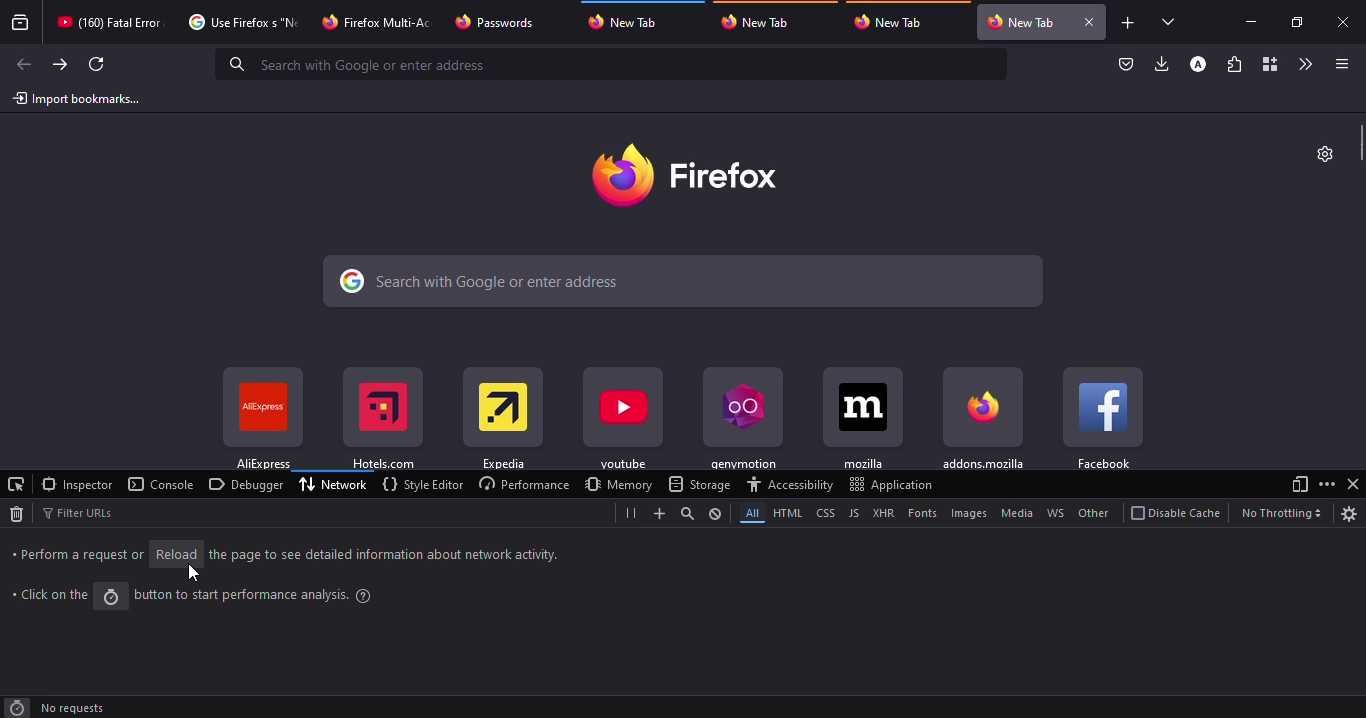 The width and height of the screenshot is (1366, 718). I want to click on inspector, so click(77, 484).